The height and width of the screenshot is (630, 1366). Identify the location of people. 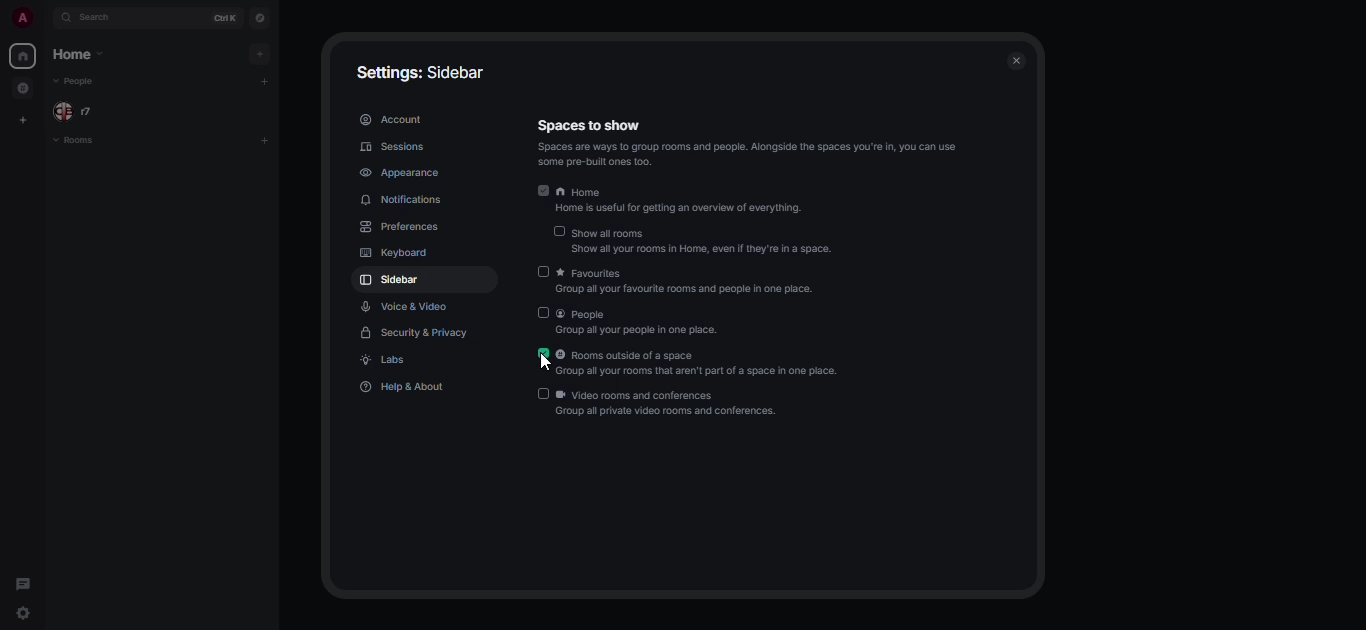
(82, 83).